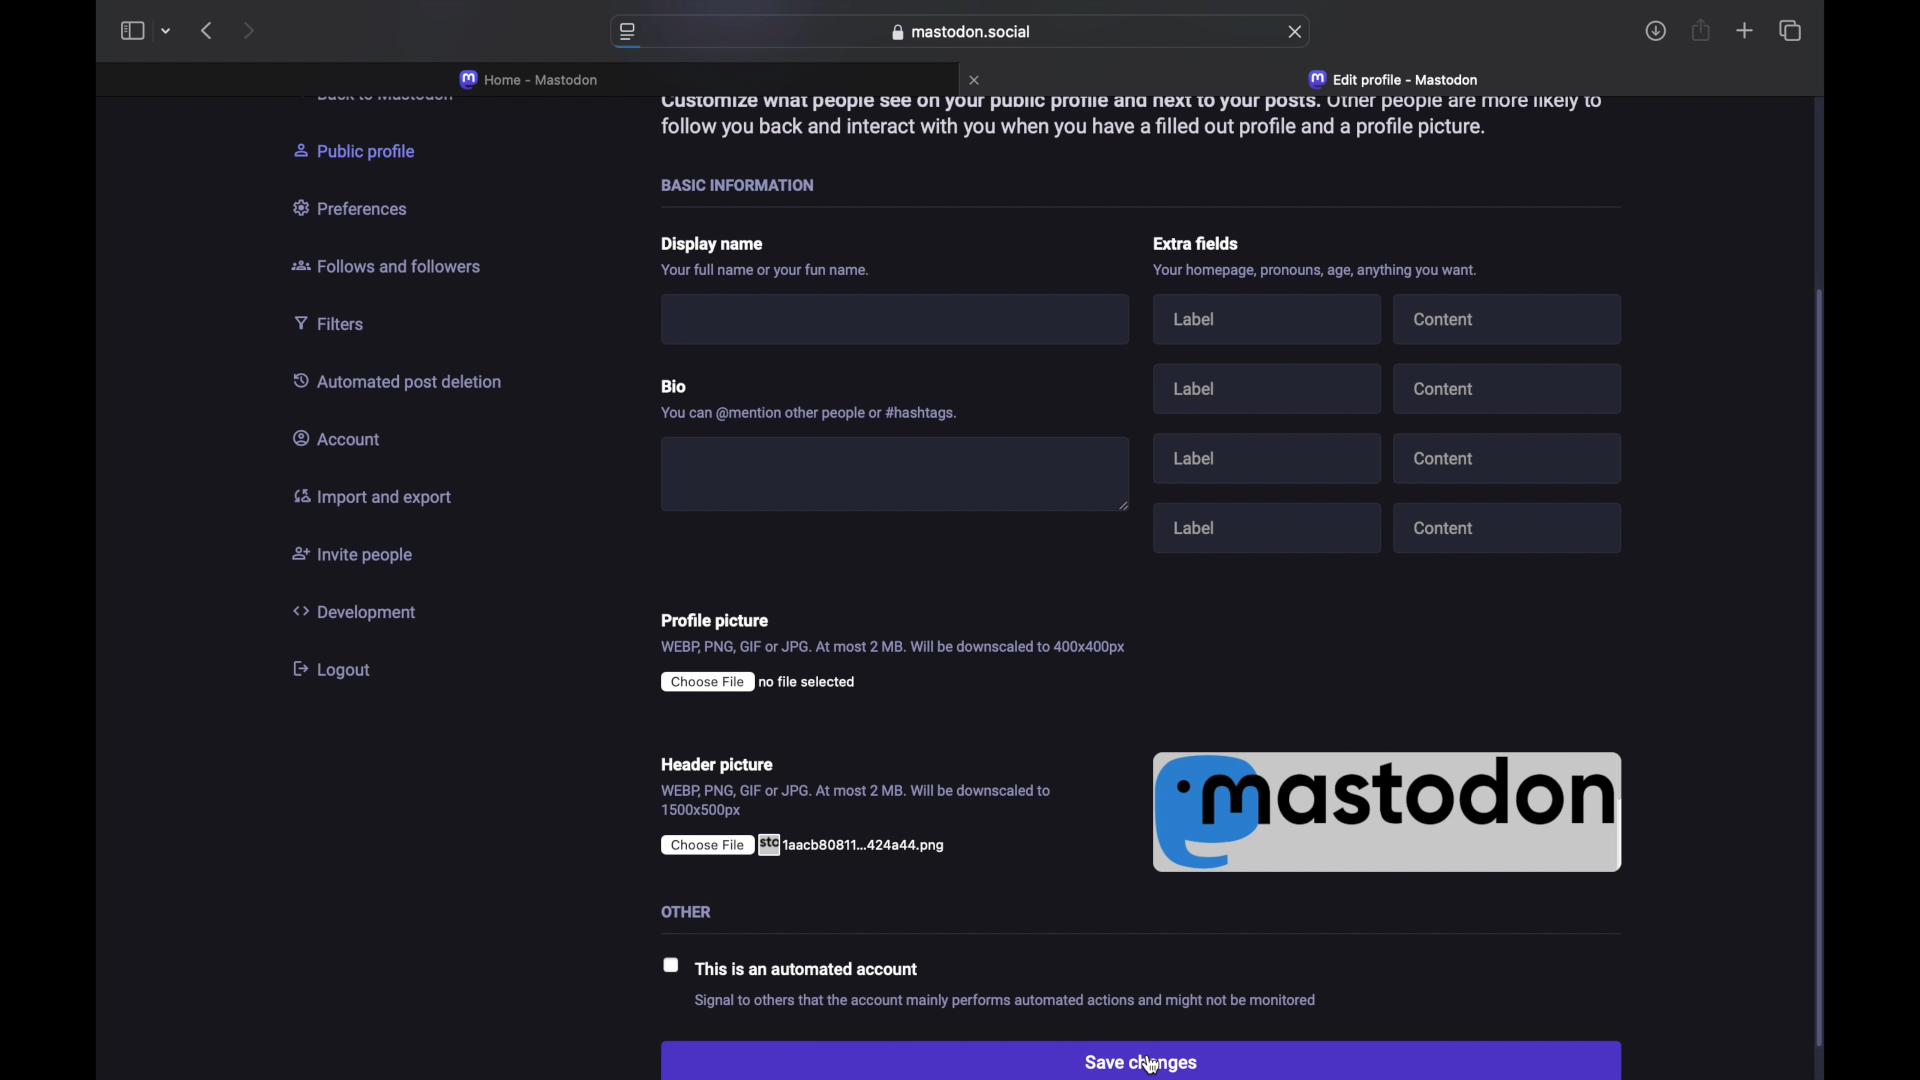  Describe the element at coordinates (1510, 455) in the screenshot. I see `content` at that location.